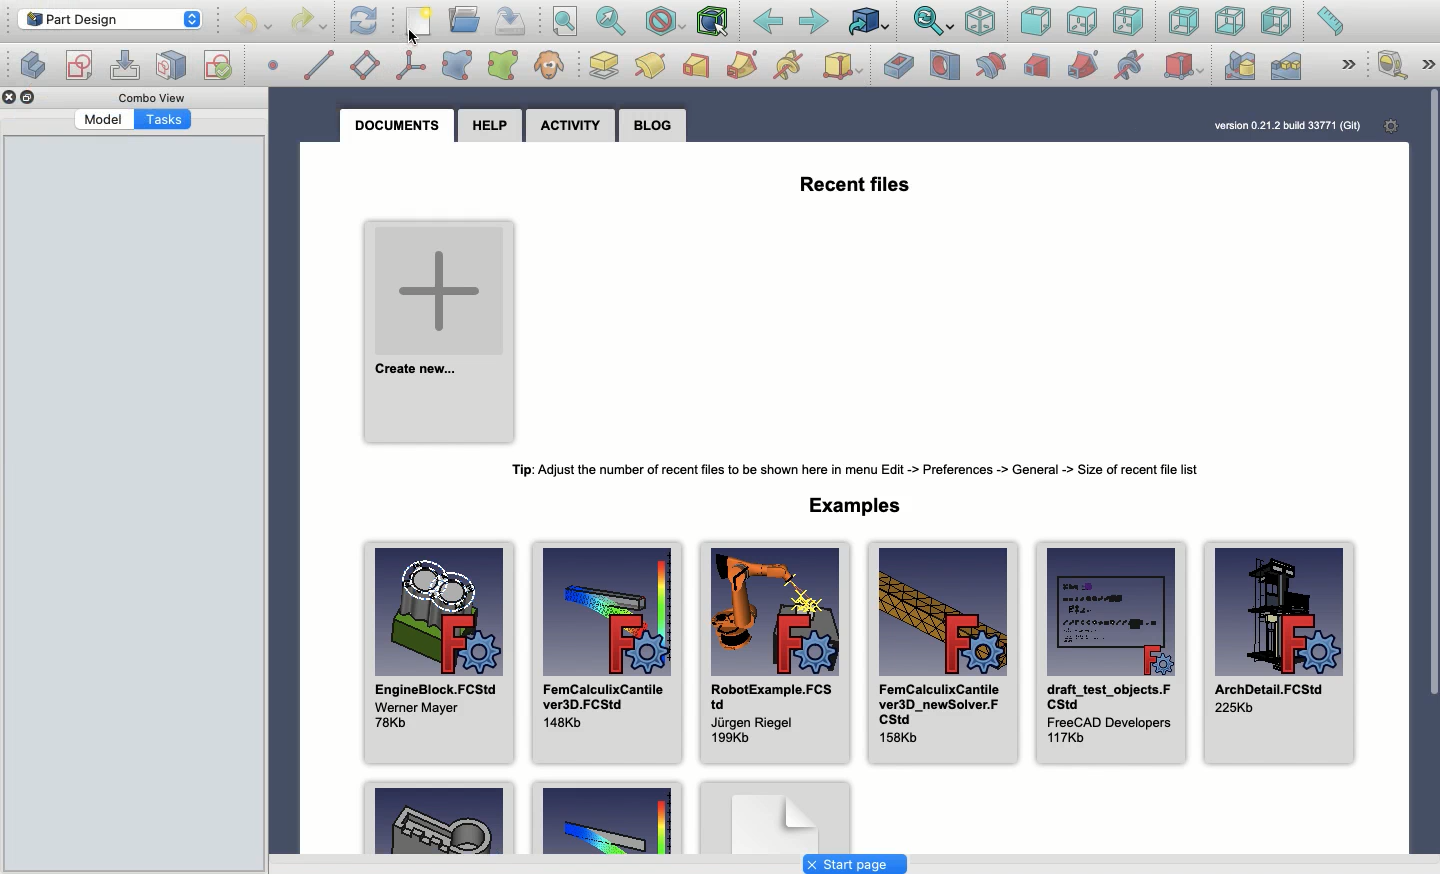 This screenshot has height=874, width=1440. Describe the element at coordinates (696, 67) in the screenshot. I see `Additive loft` at that location.